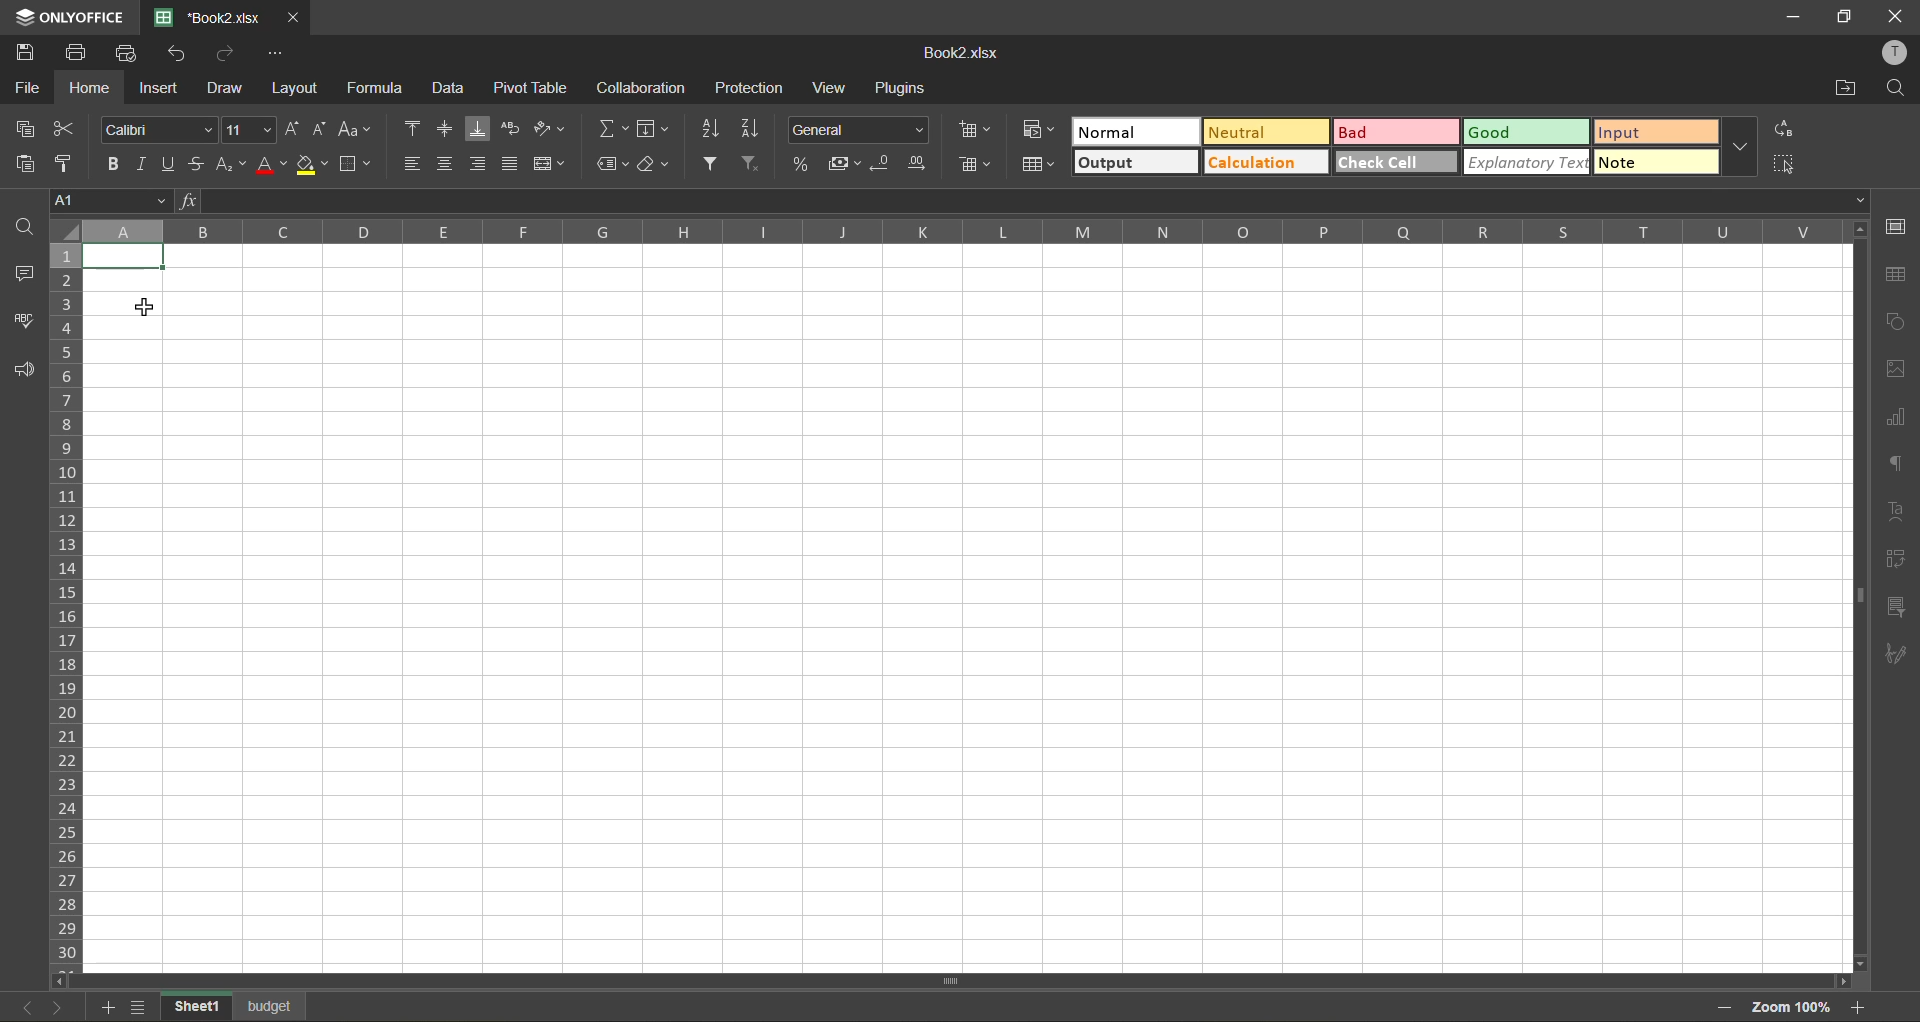 The image size is (1920, 1022). What do you see at coordinates (226, 53) in the screenshot?
I see `redo` at bounding box center [226, 53].